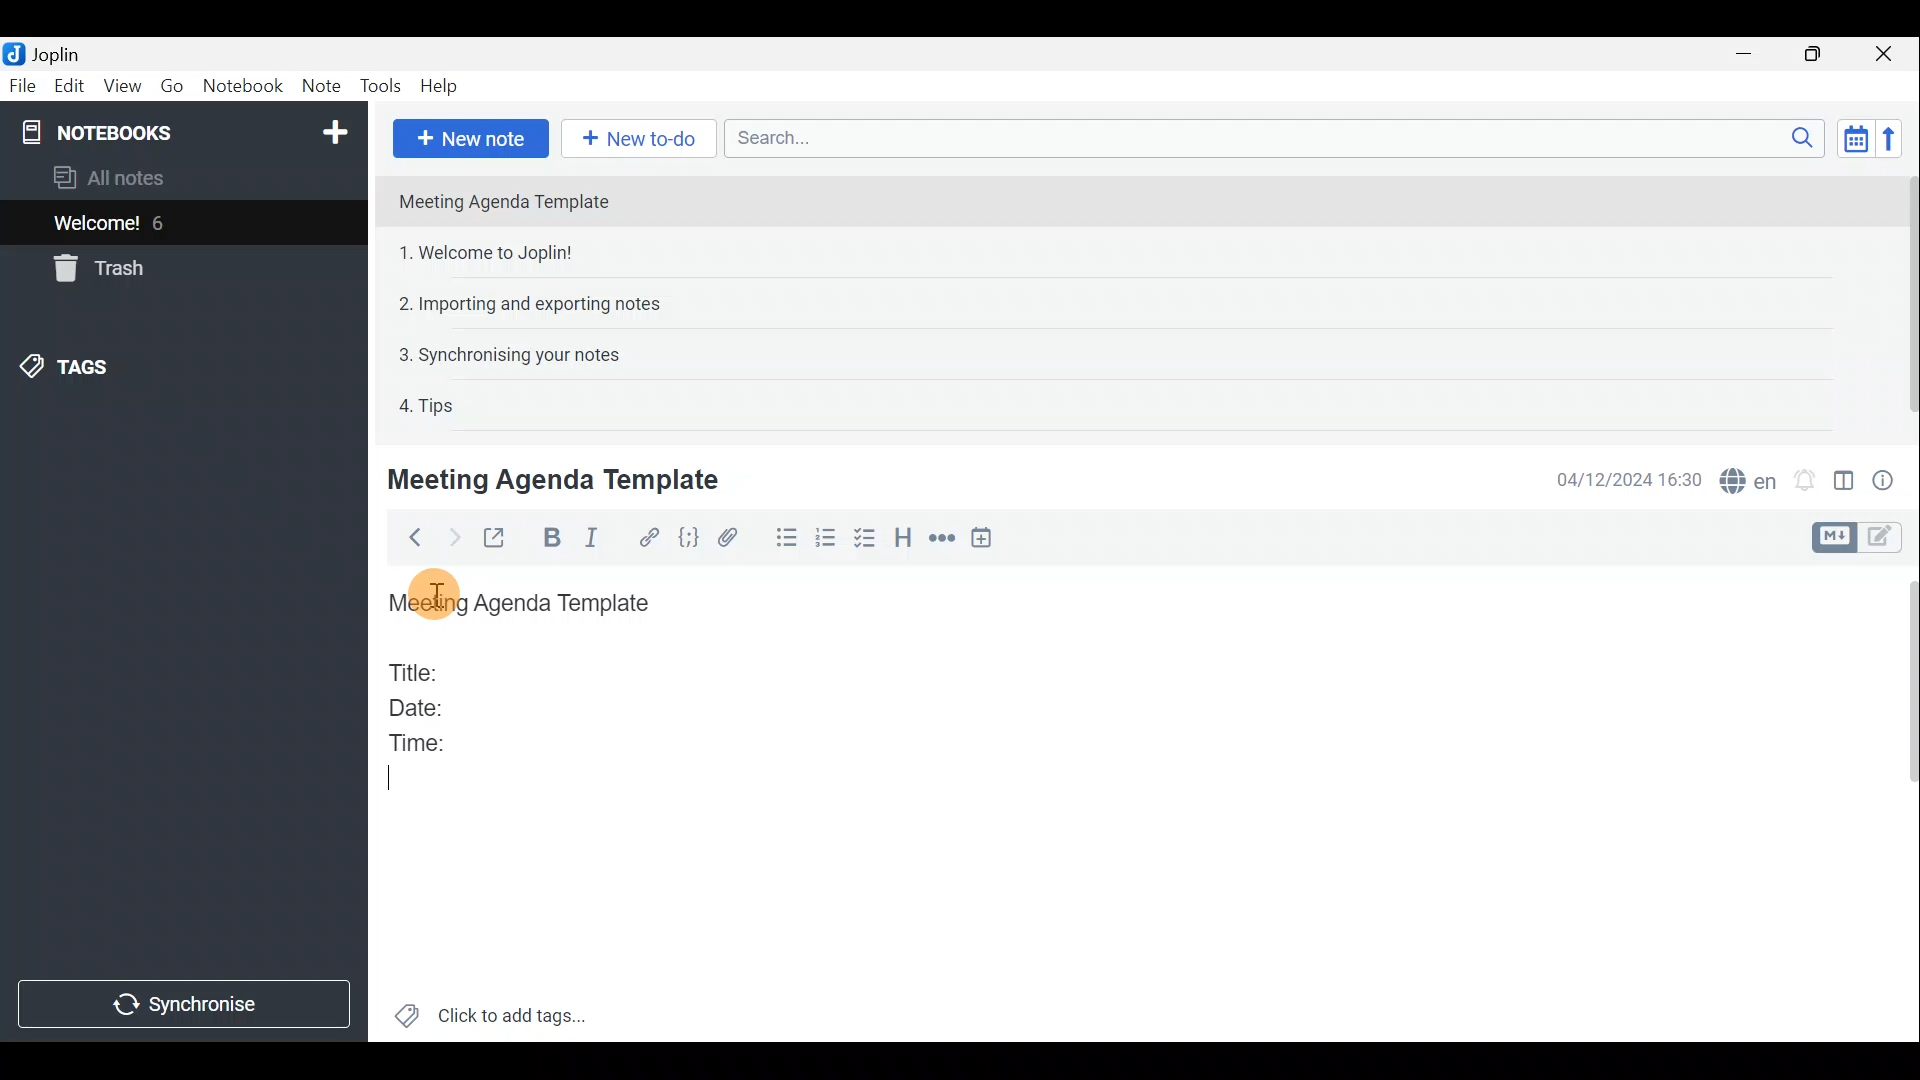 This screenshot has height=1080, width=1920. What do you see at coordinates (443, 589) in the screenshot?
I see `` at bounding box center [443, 589].